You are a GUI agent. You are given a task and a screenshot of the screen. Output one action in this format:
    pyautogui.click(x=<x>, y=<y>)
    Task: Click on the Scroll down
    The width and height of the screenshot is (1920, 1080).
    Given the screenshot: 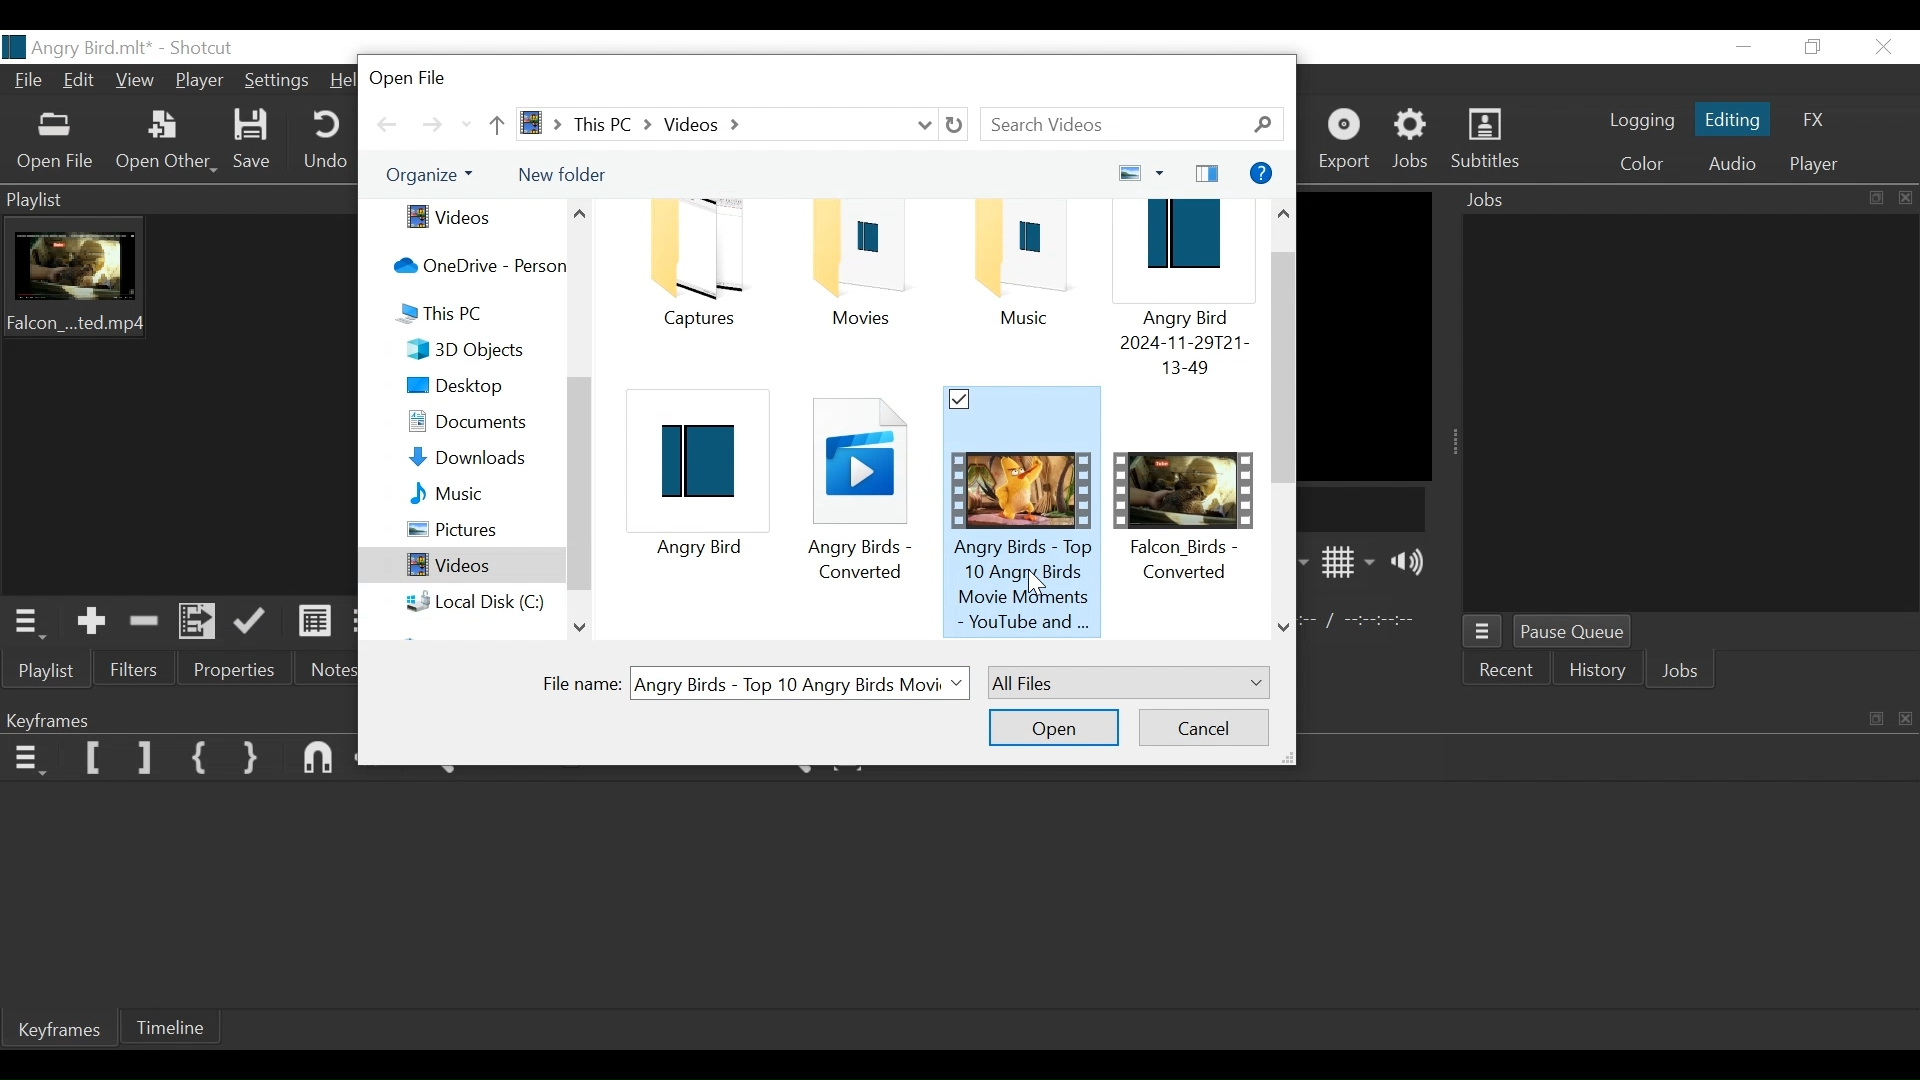 What is the action you would take?
    pyautogui.click(x=580, y=630)
    